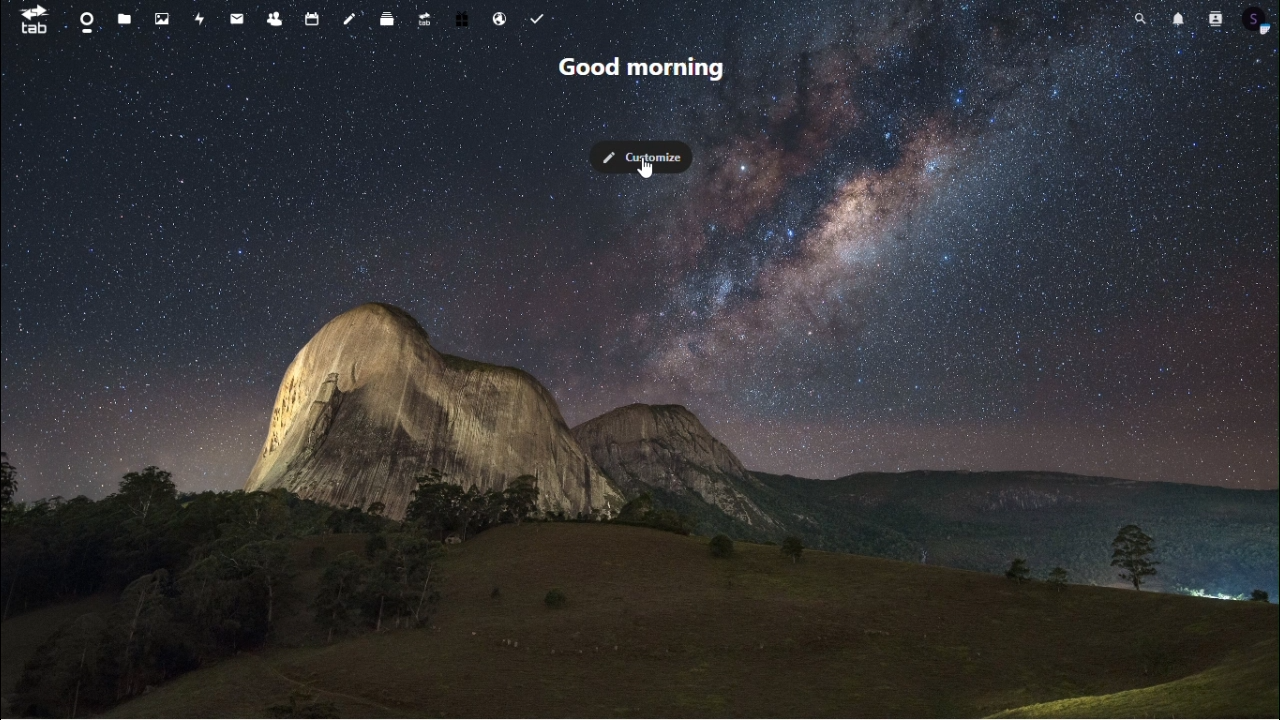 This screenshot has height=720, width=1280. What do you see at coordinates (198, 20) in the screenshot?
I see `activity` at bounding box center [198, 20].